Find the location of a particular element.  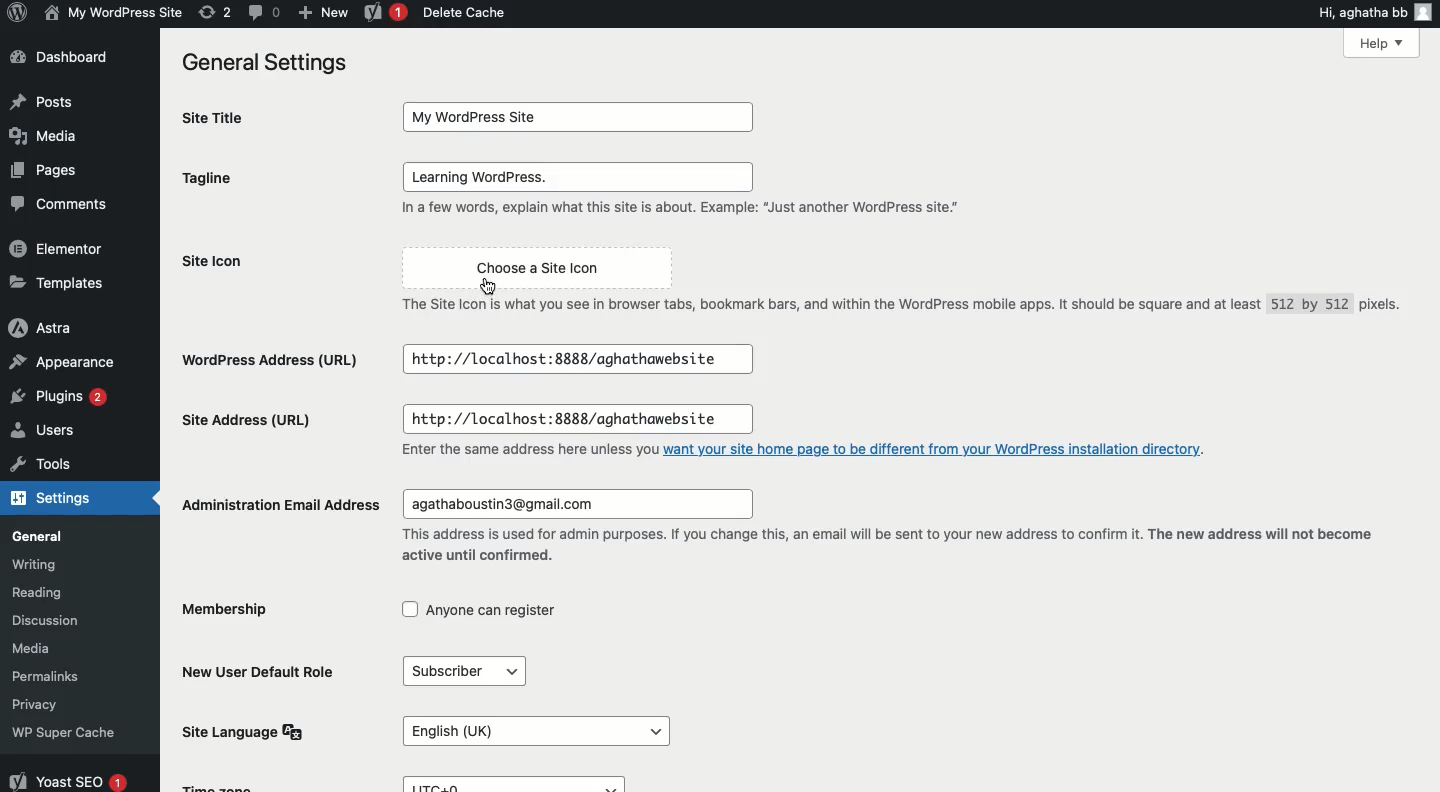

Yoast 1 is located at coordinates (383, 13).